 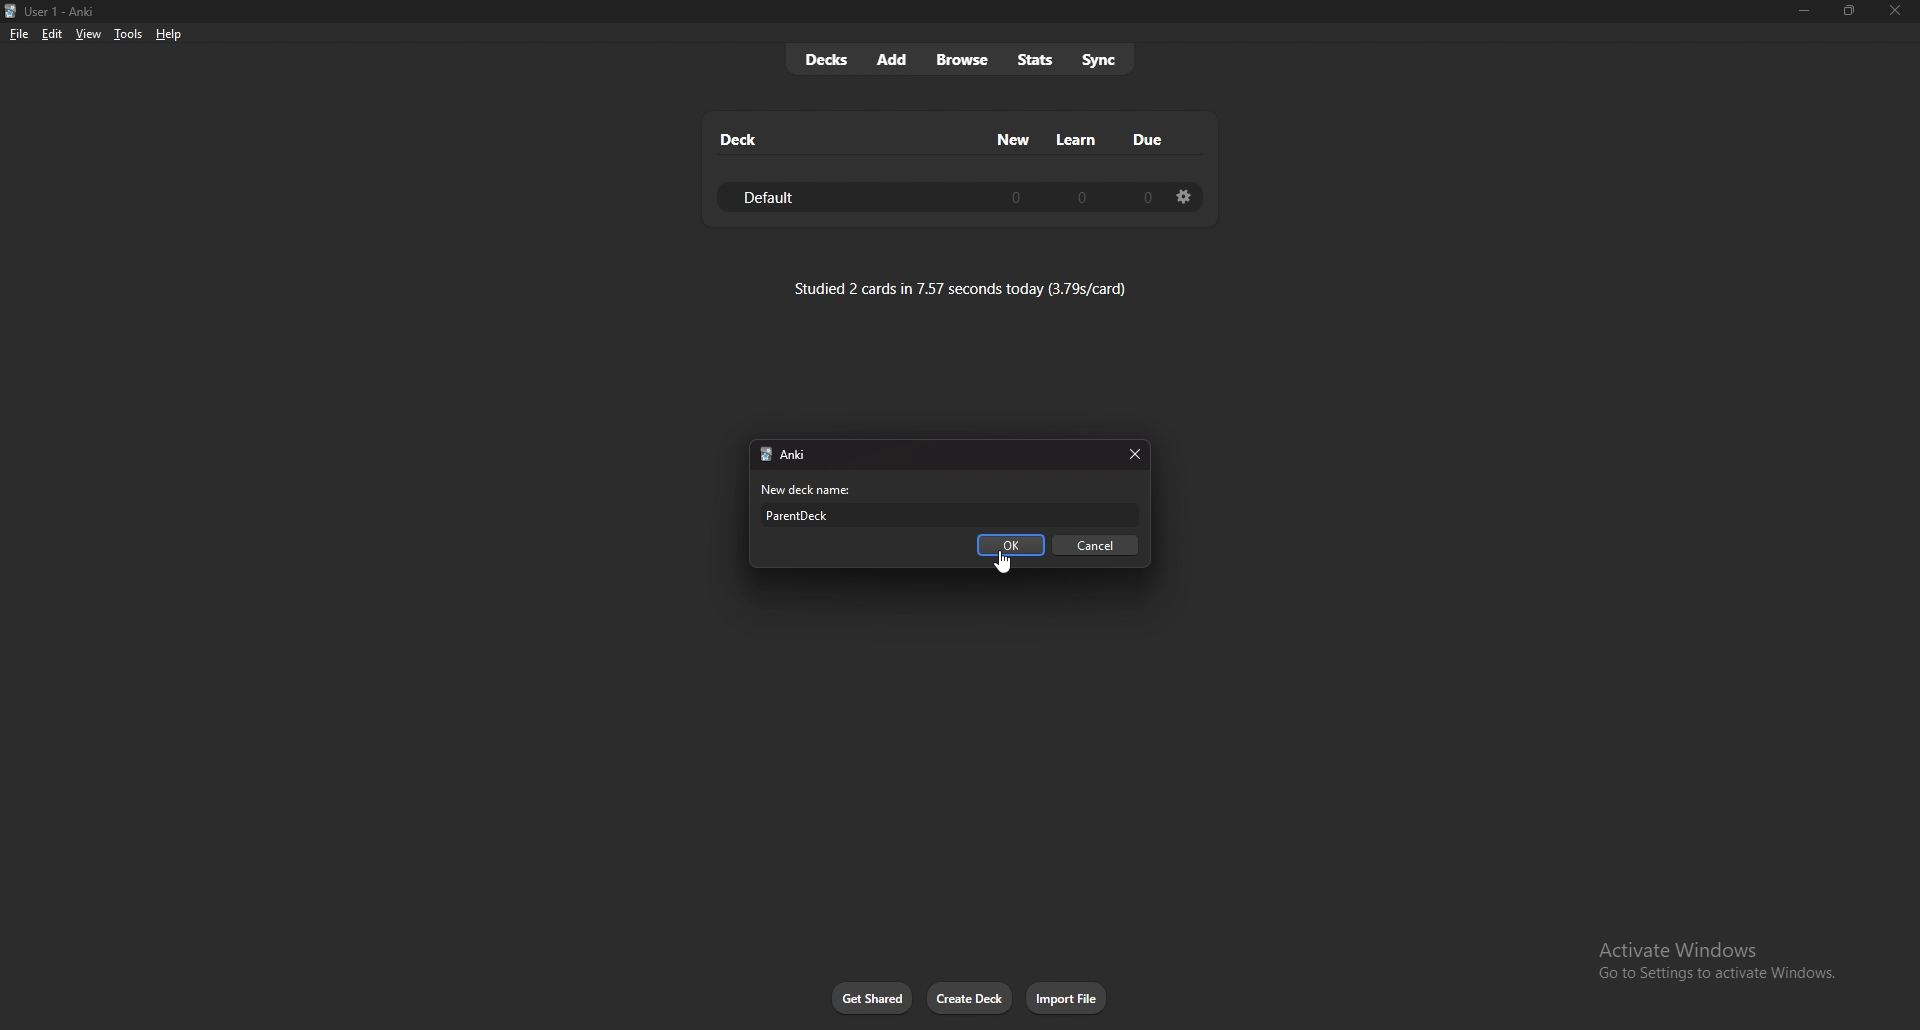 I want to click on browse, so click(x=965, y=61).